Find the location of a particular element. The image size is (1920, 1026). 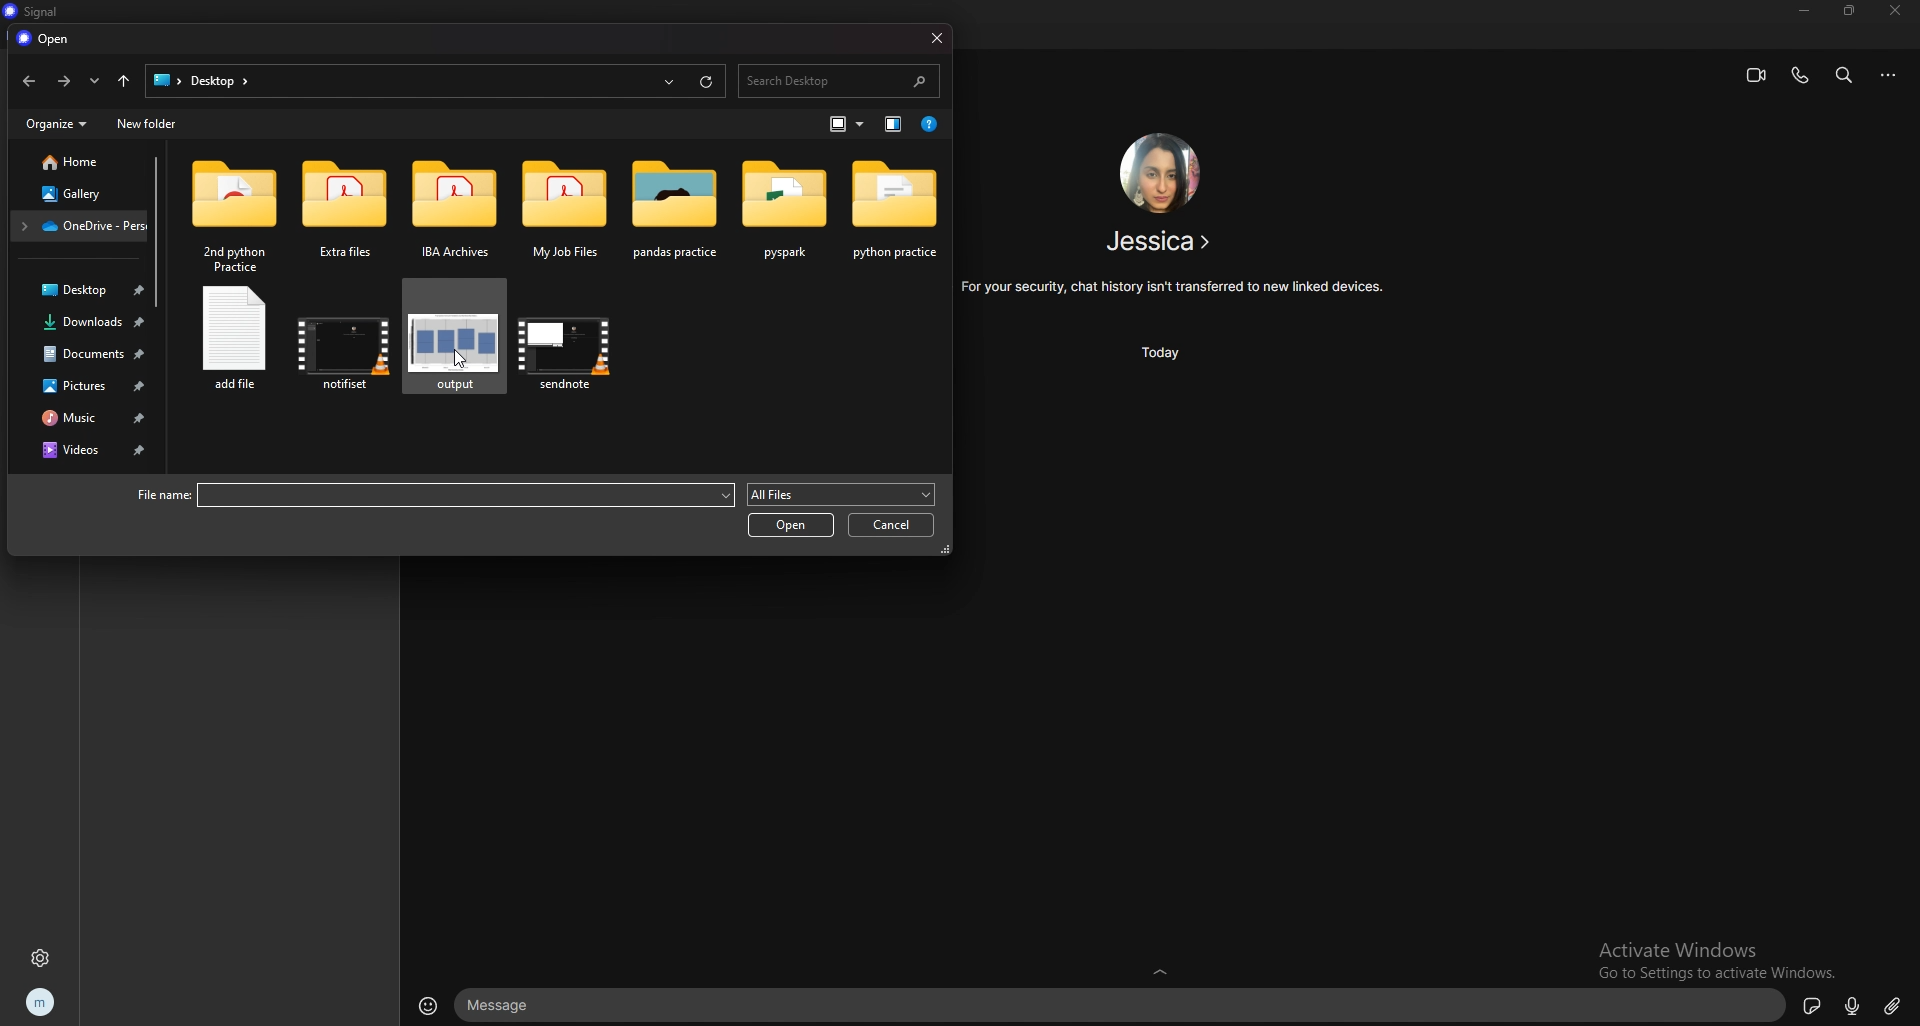

folder is located at coordinates (343, 203).